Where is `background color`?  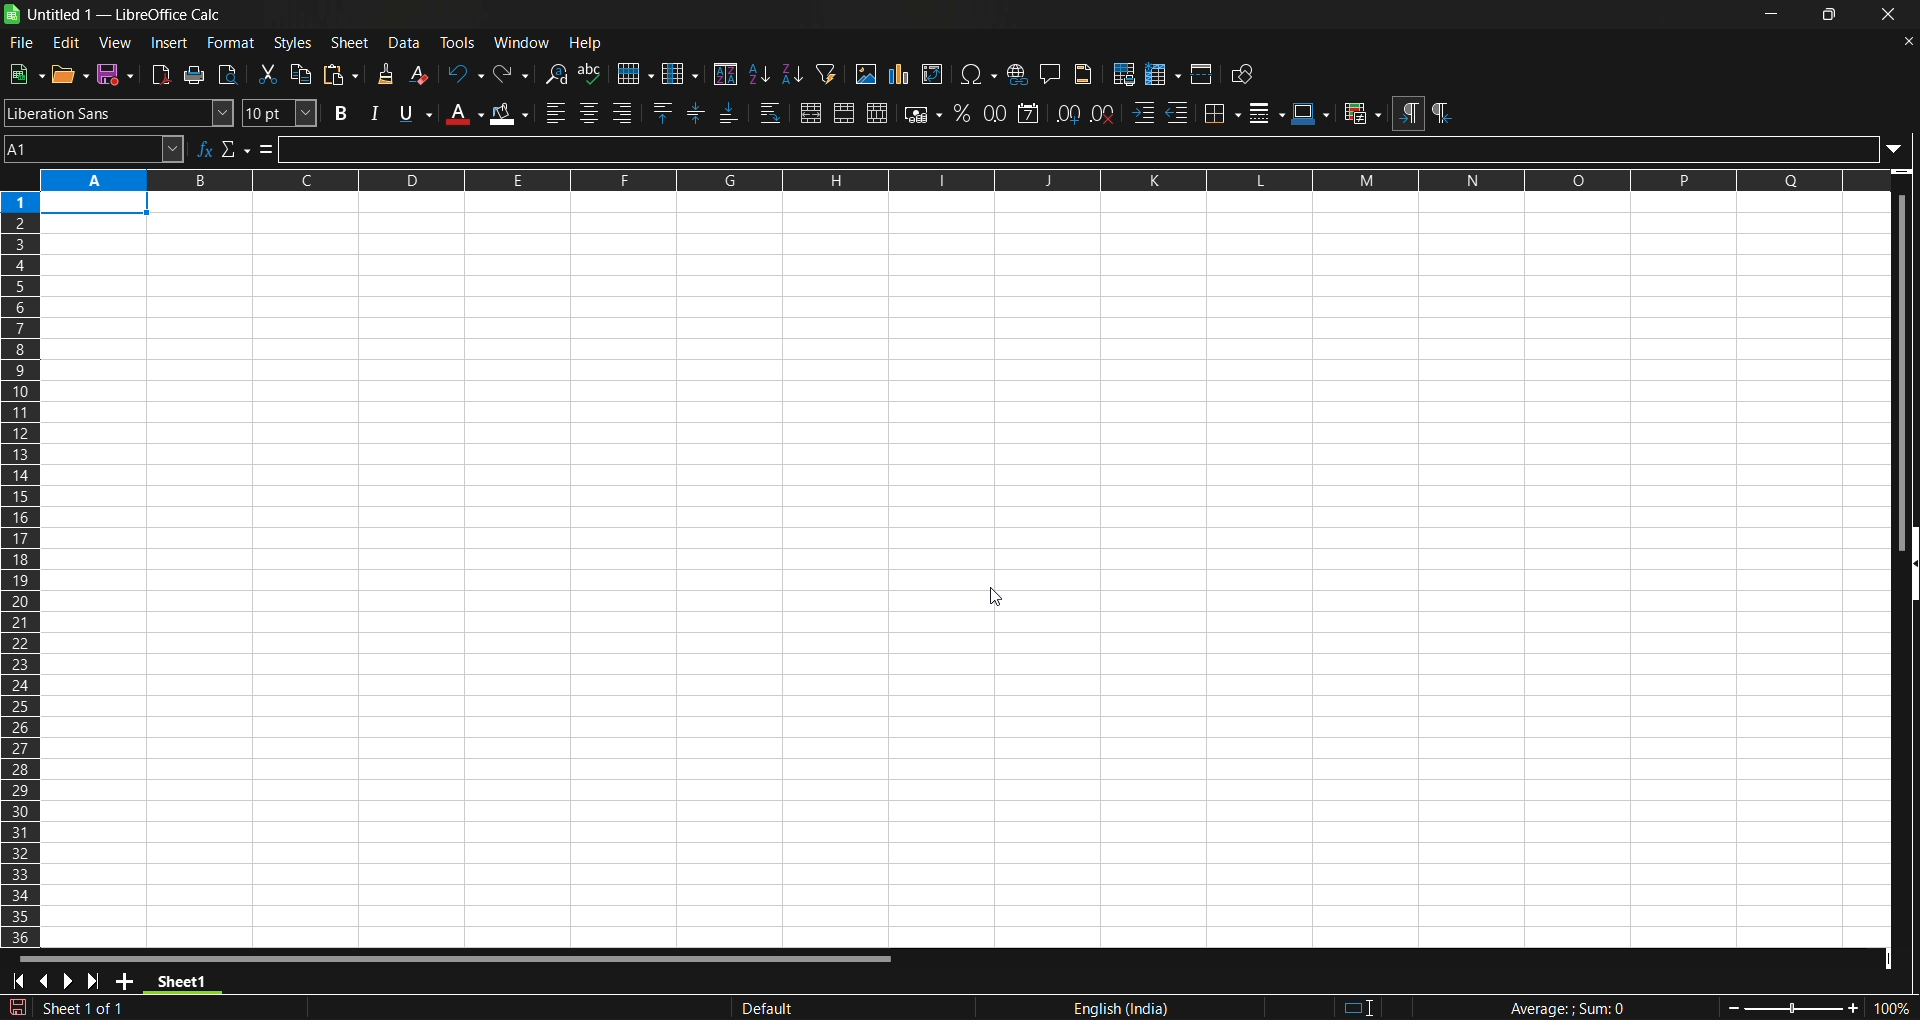
background color is located at coordinates (511, 114).